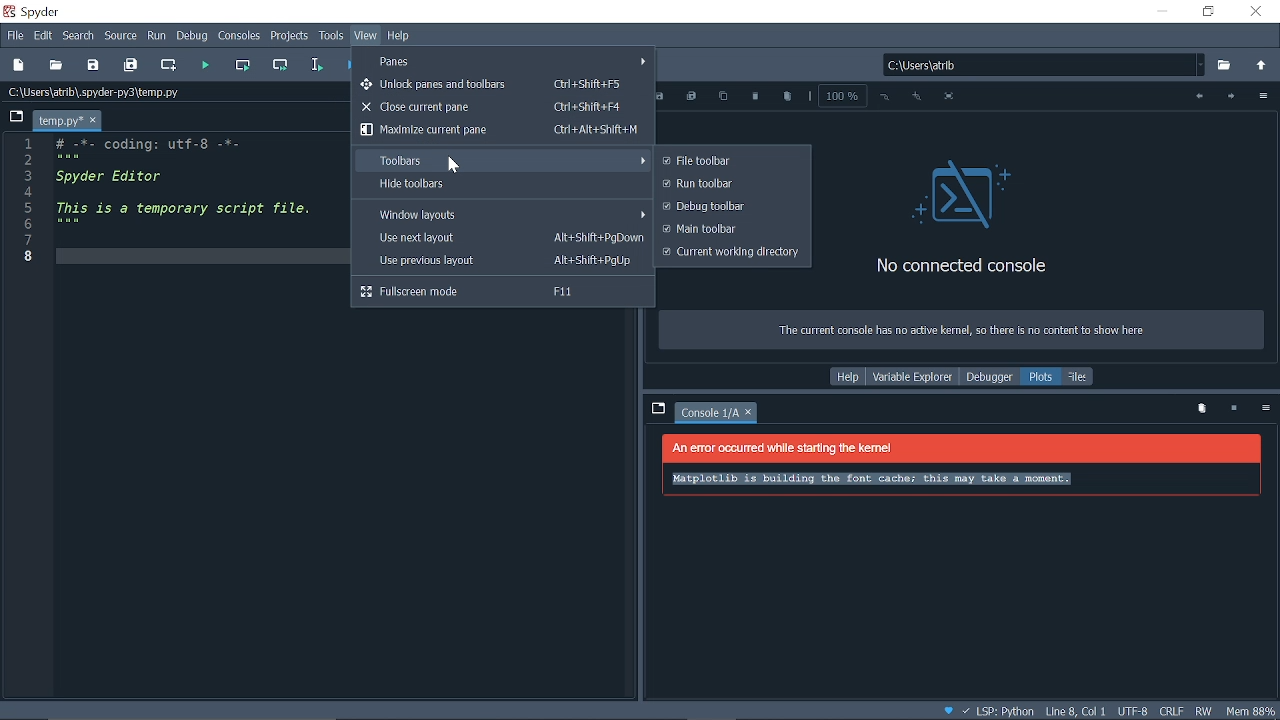  What do you see at coordinates (1265, 410) in the screenshot?
I see `Options` at bounding box center [1265, 410].